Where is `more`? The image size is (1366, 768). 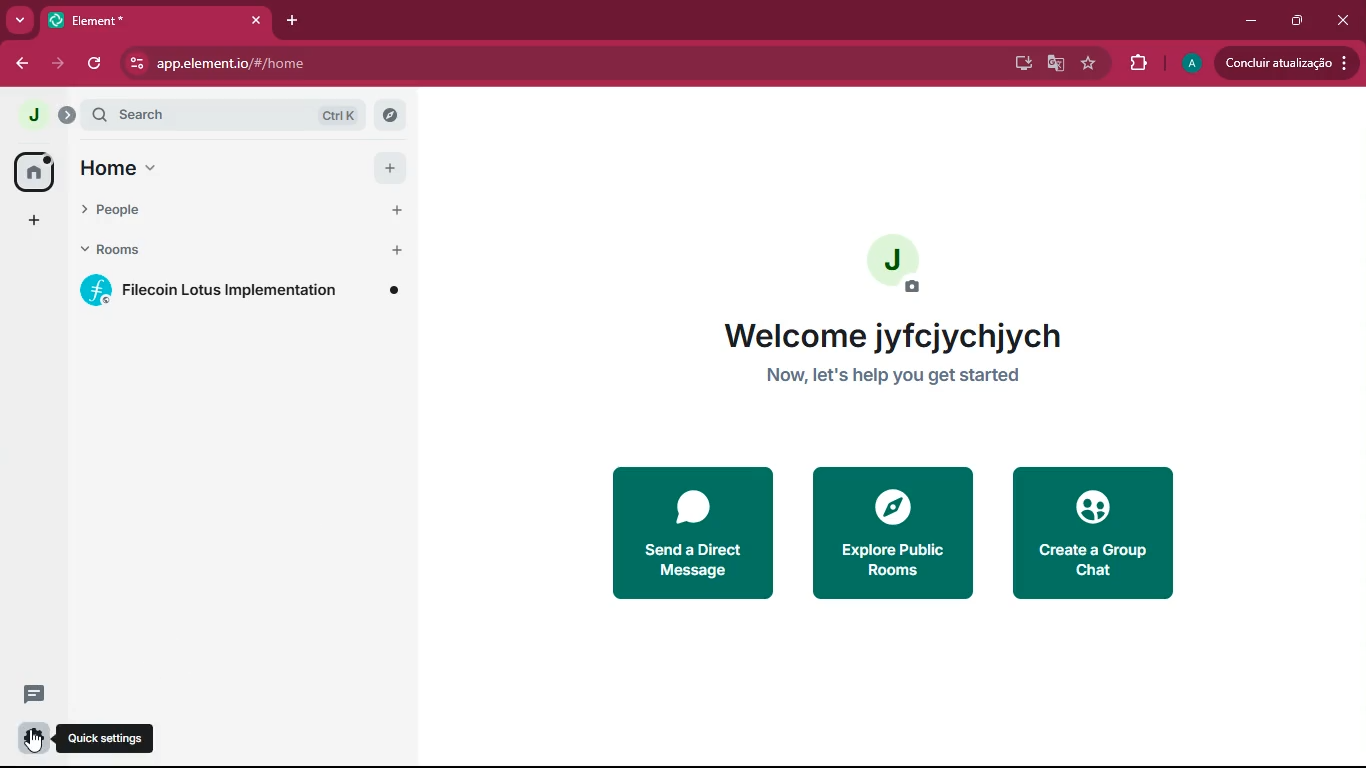
more is located at coordinates (20, 19).